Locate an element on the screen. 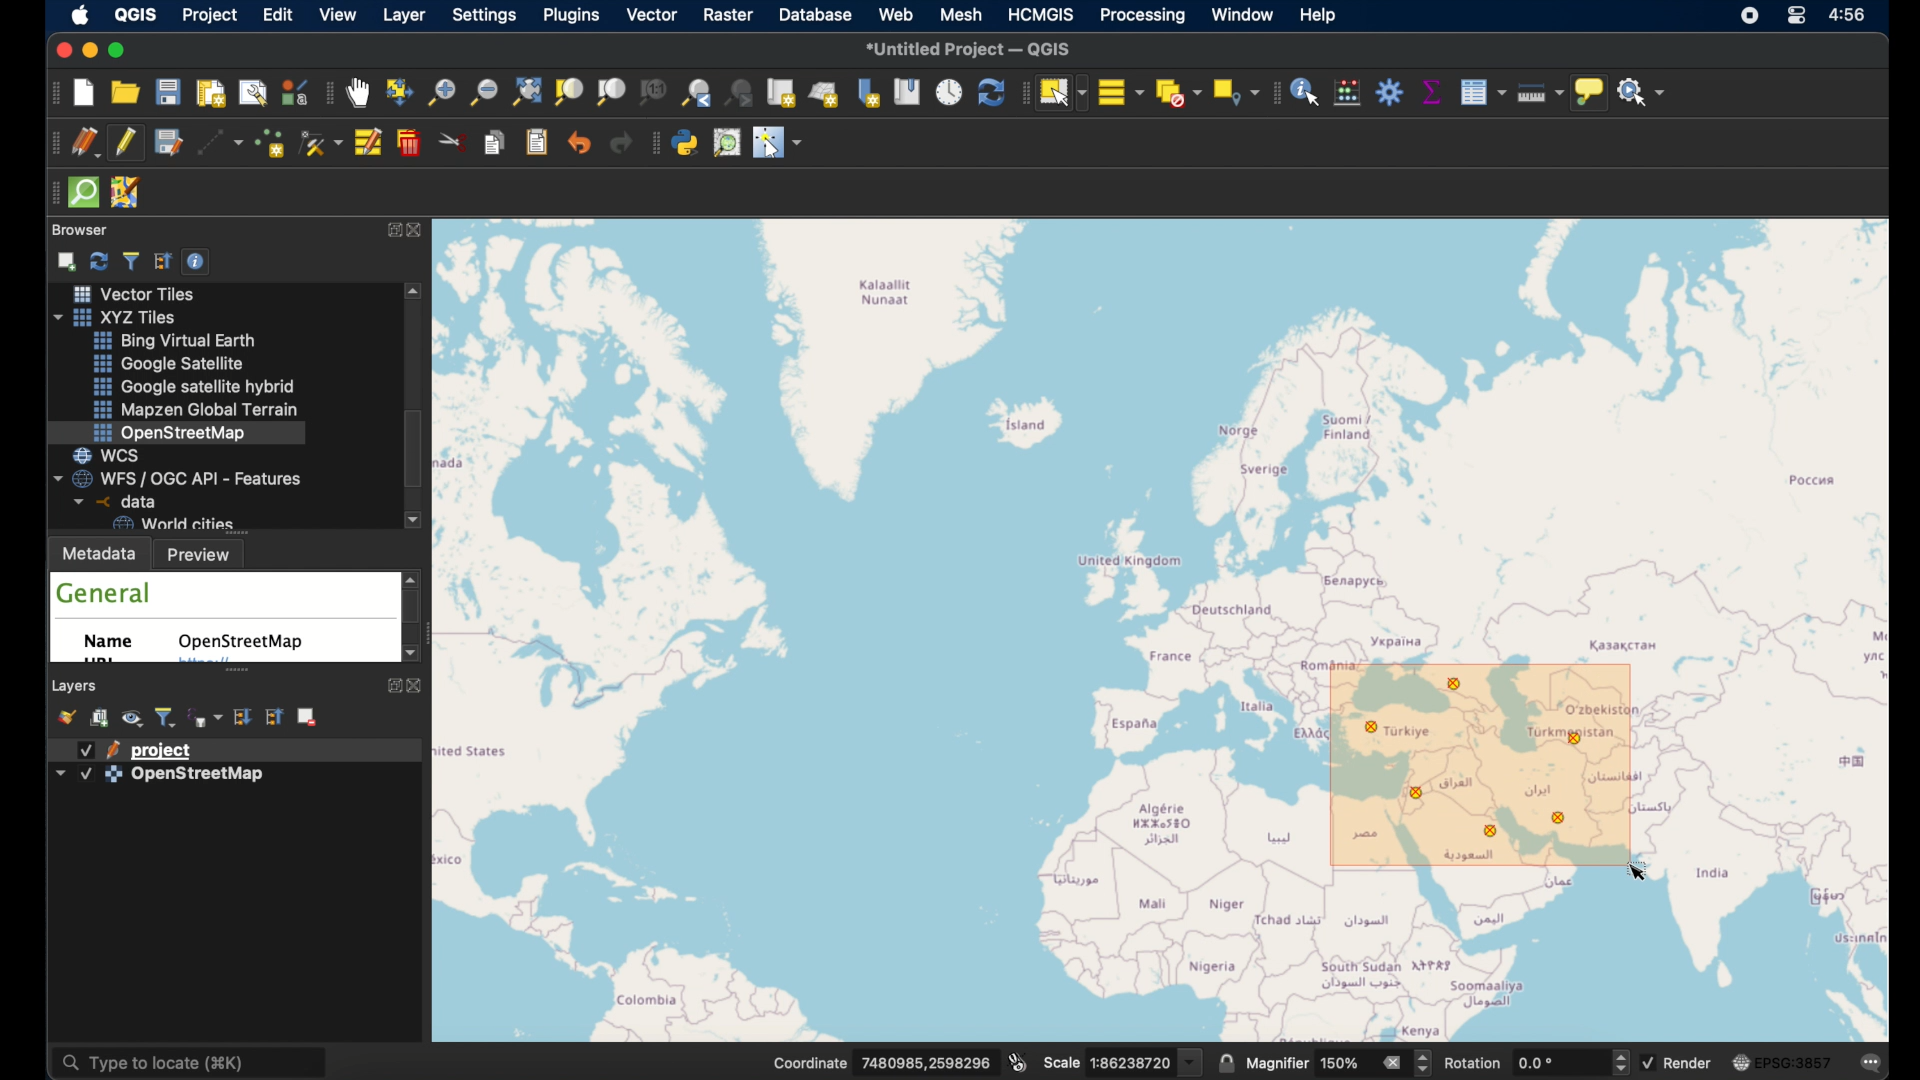 Image resolution: width=1920 pixels, height=1080 pixels. pan tool is located at coordinates (358, 93).